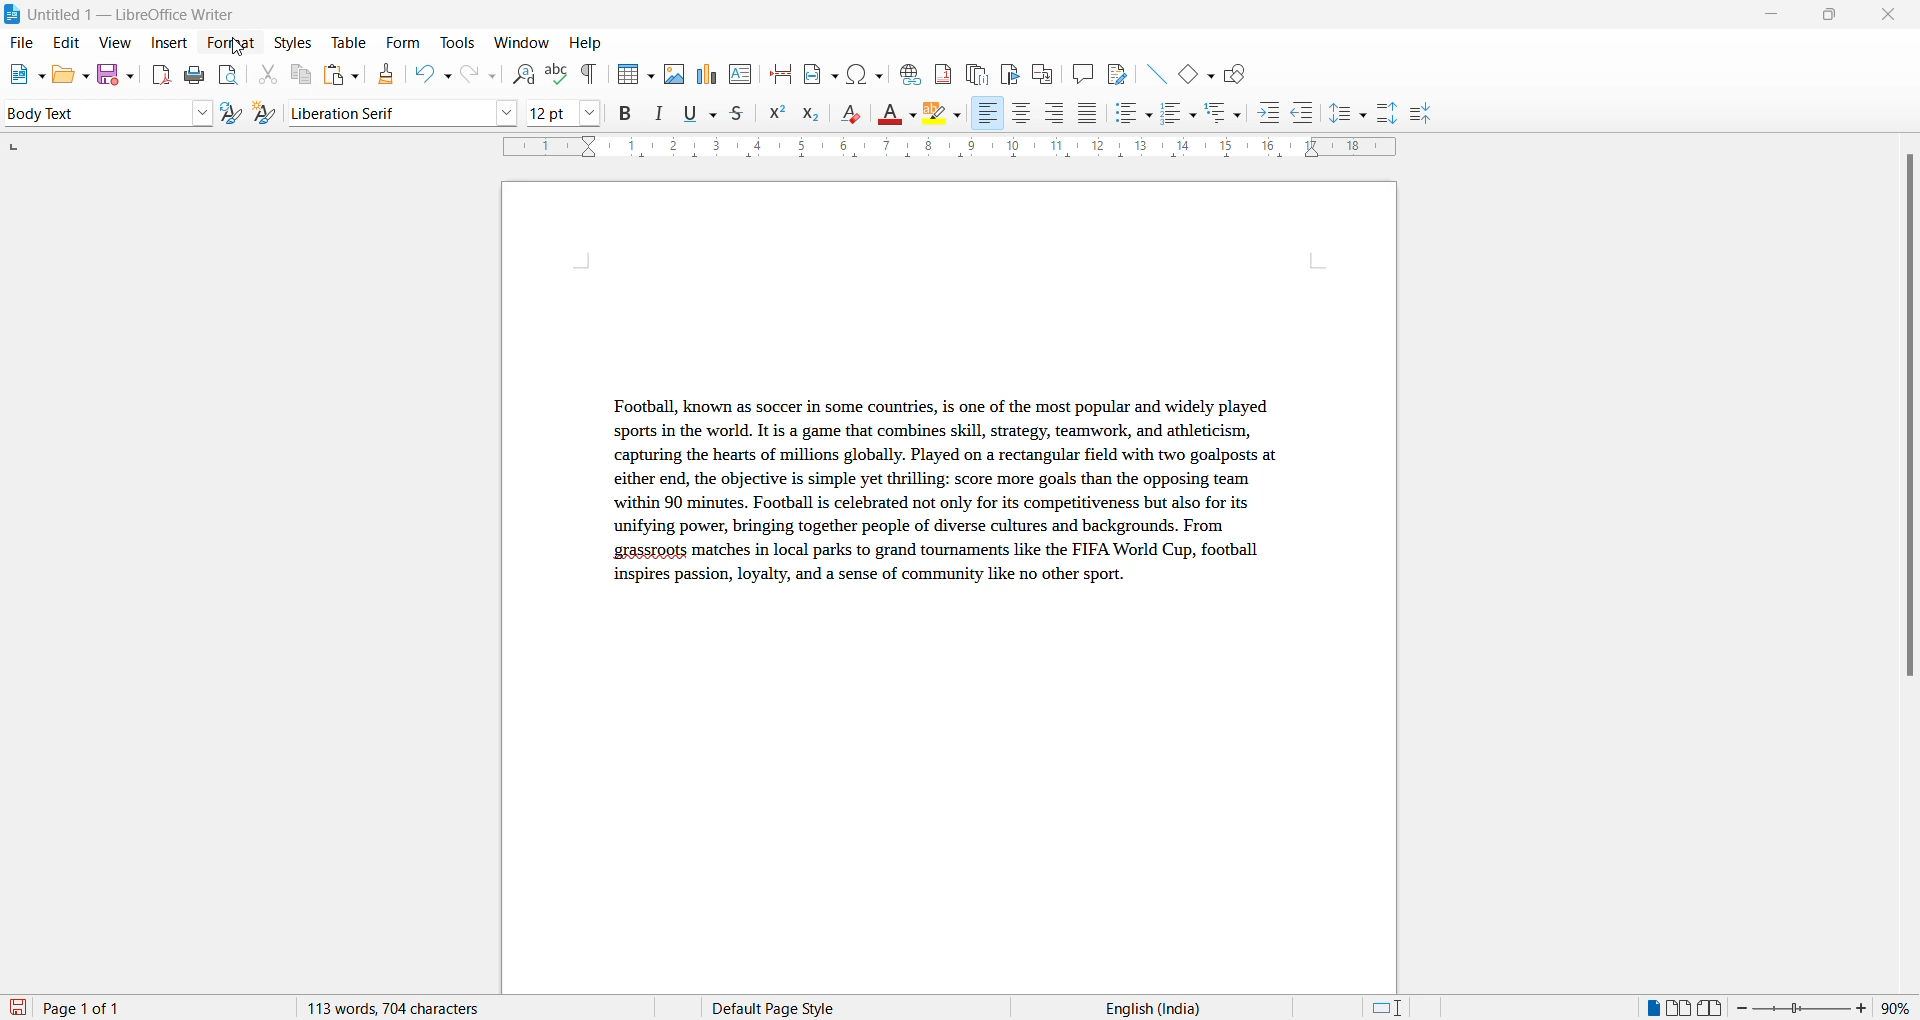 Image resolution: width=1920 pixels, height=1020 pixels. I want to click on help, so click(586, 43).